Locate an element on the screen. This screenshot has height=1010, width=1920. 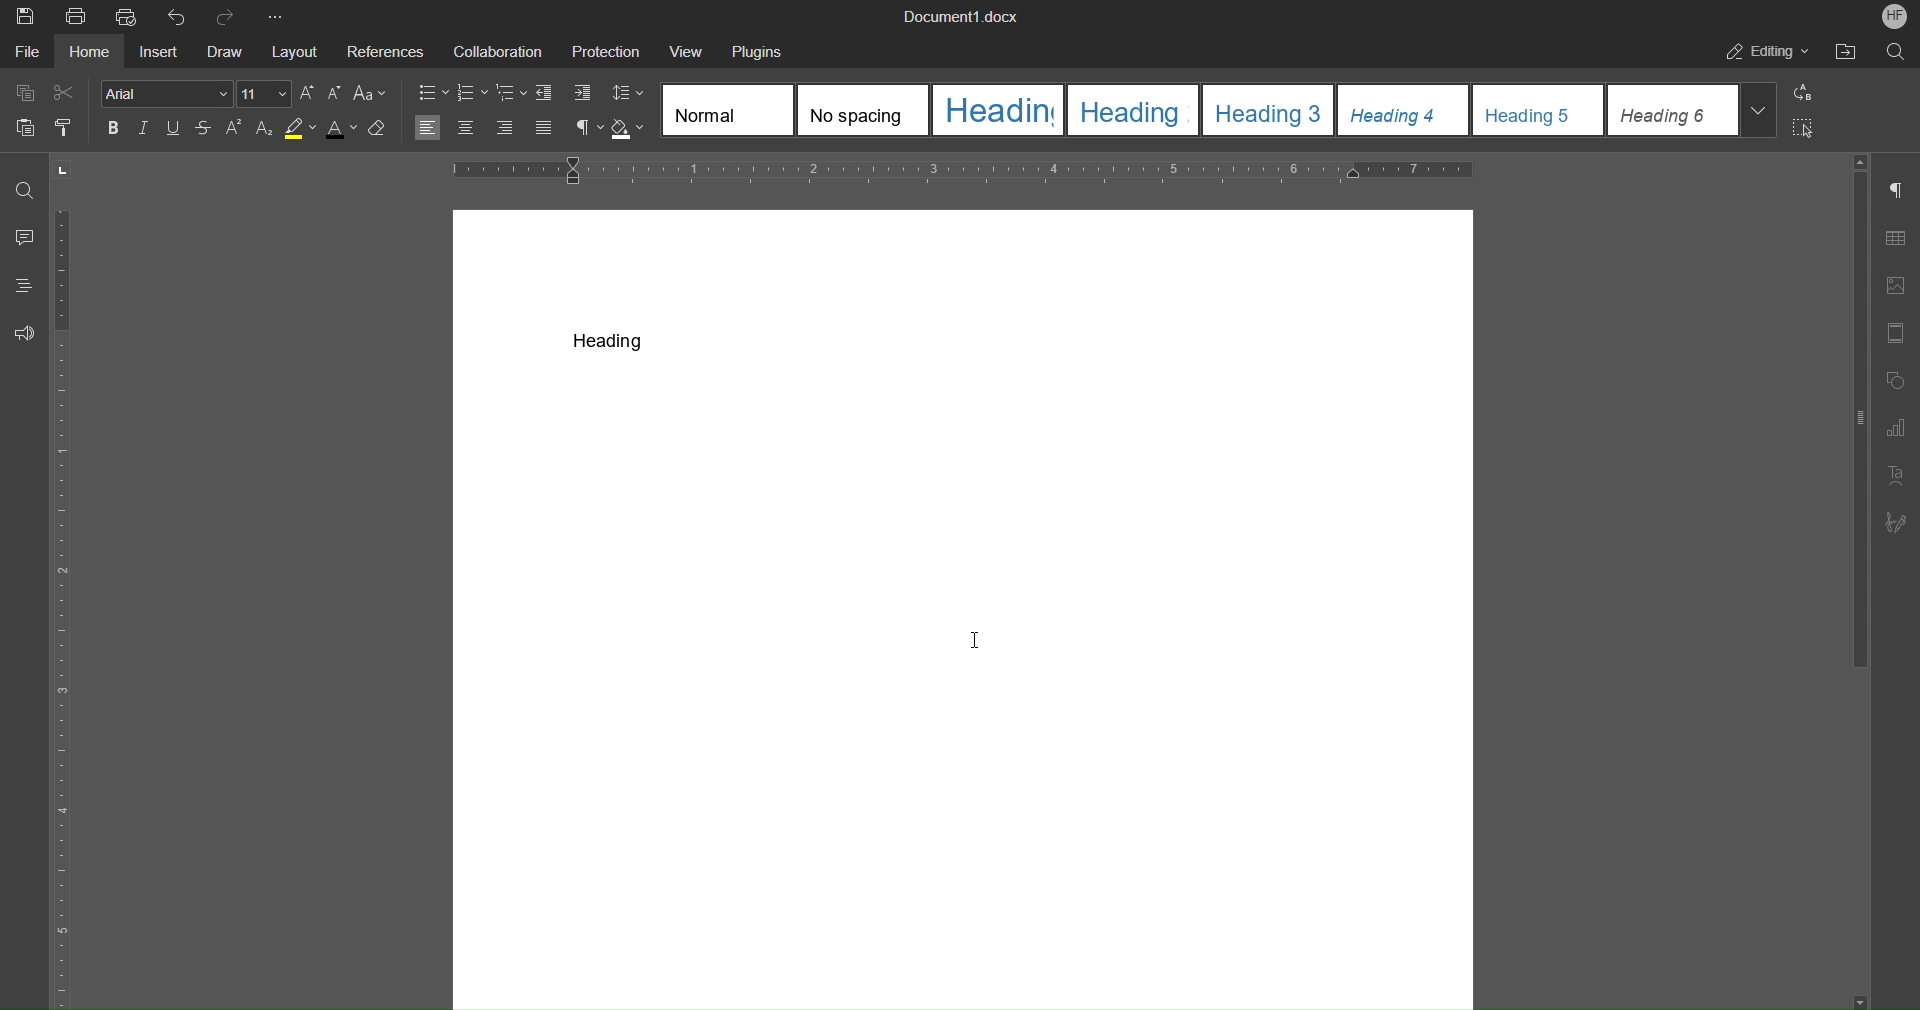
Editing is located at coordinates (1763, 51).